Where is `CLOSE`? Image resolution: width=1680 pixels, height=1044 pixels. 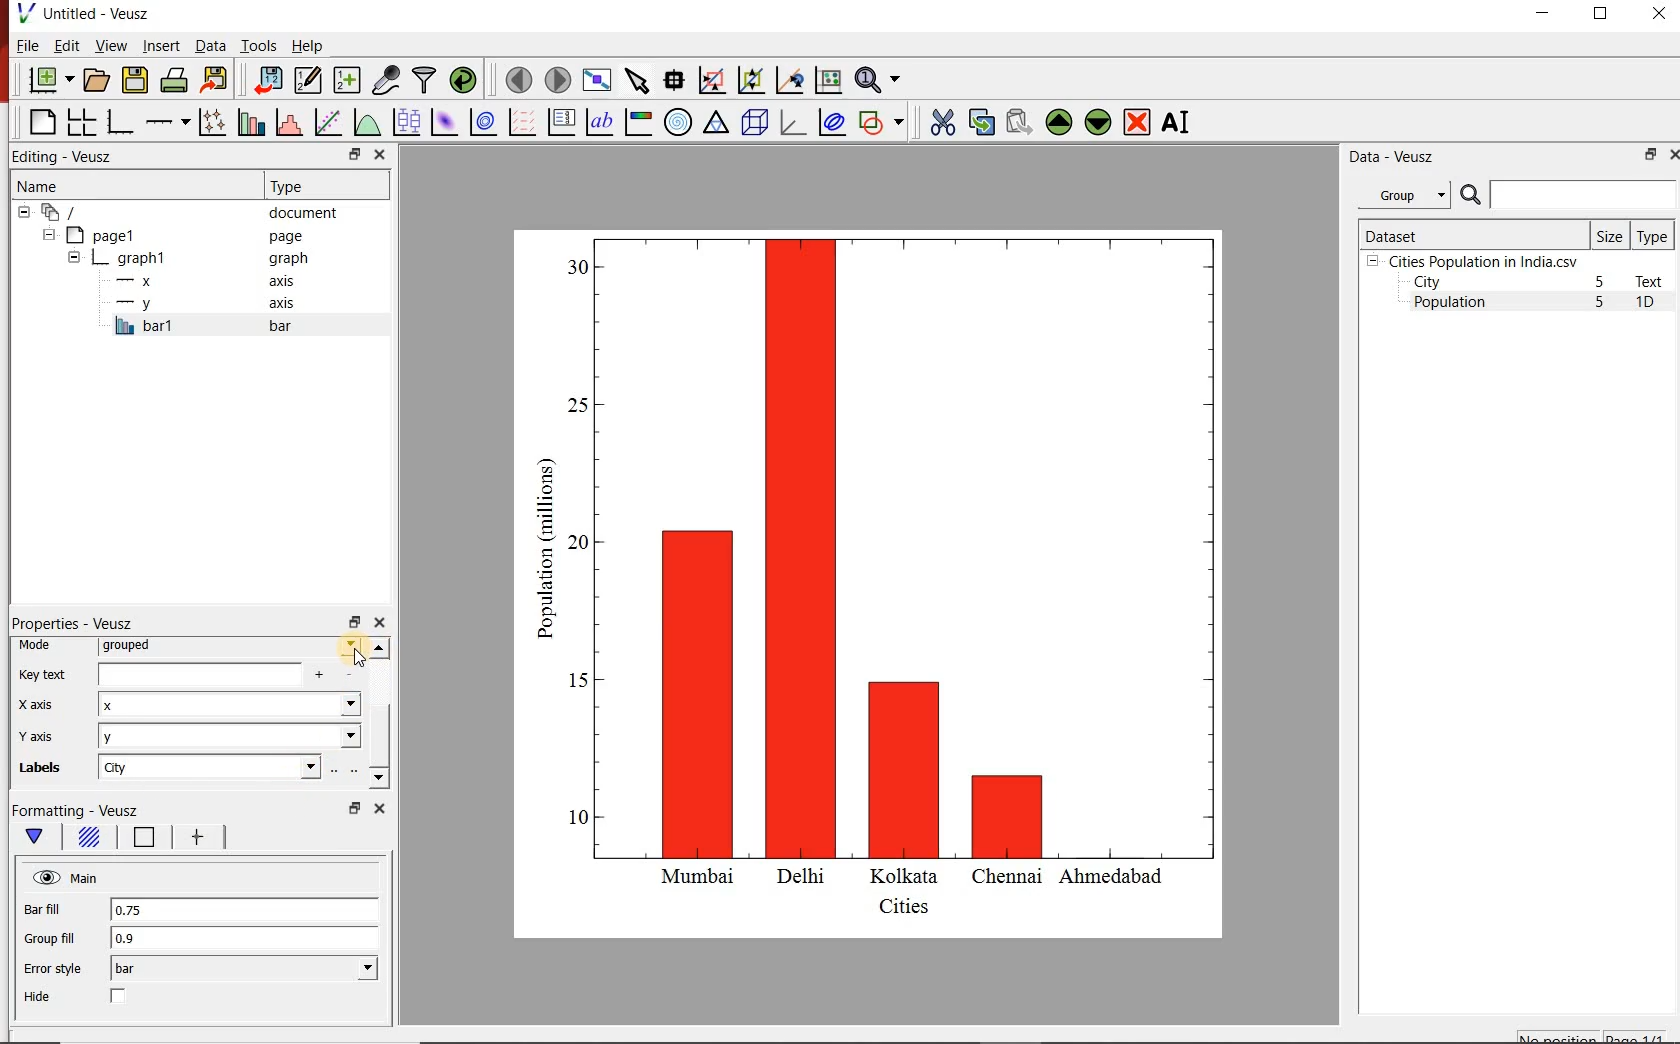
CLOSE is located at coordinates (1657, 16).